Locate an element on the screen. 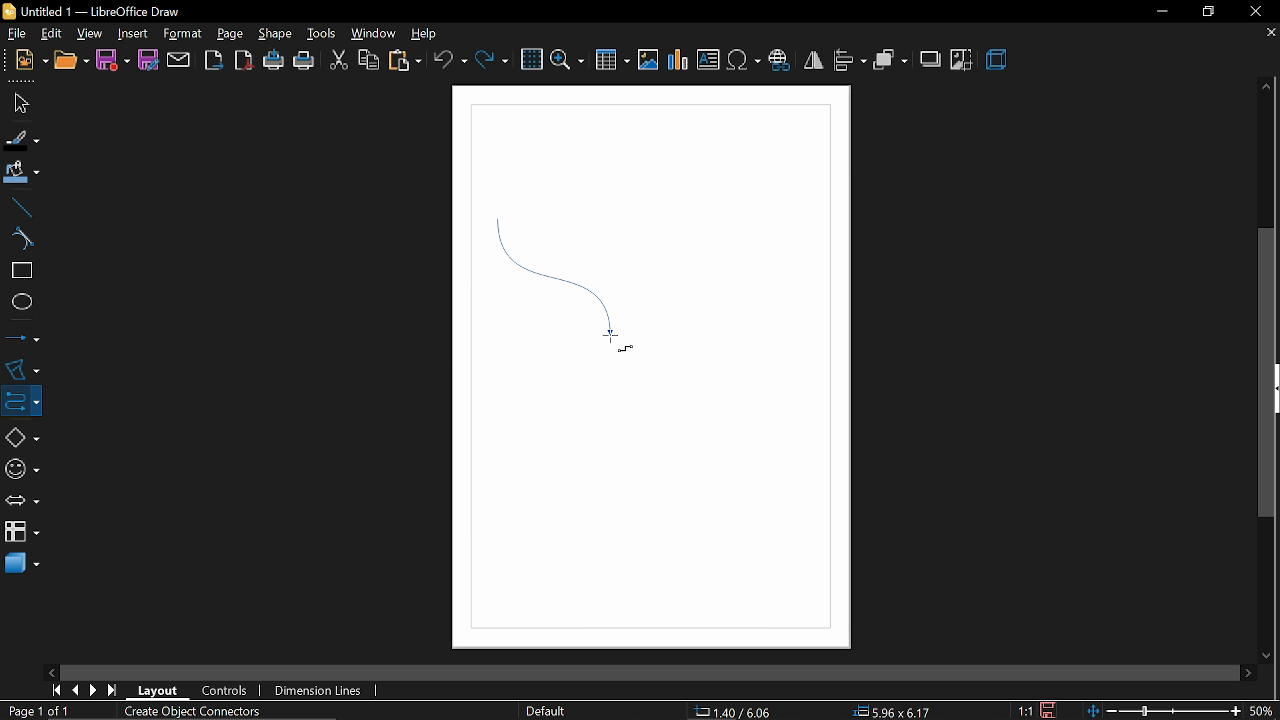  zoom is located at coordinates (567, 60).